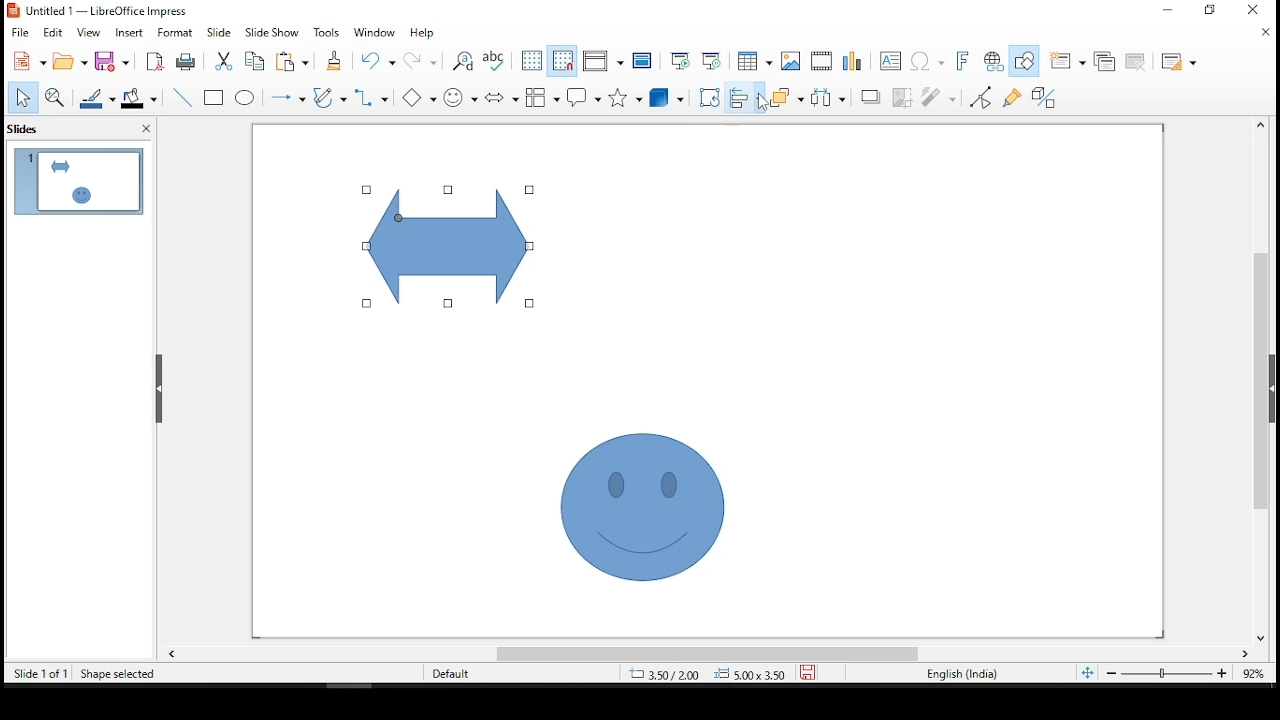 The width and height of the screenshot is (1280, 720). What do you see at coordinates (623, 96) in the screenshot?
I see `stars and banners` at bounding box center [623, 96].